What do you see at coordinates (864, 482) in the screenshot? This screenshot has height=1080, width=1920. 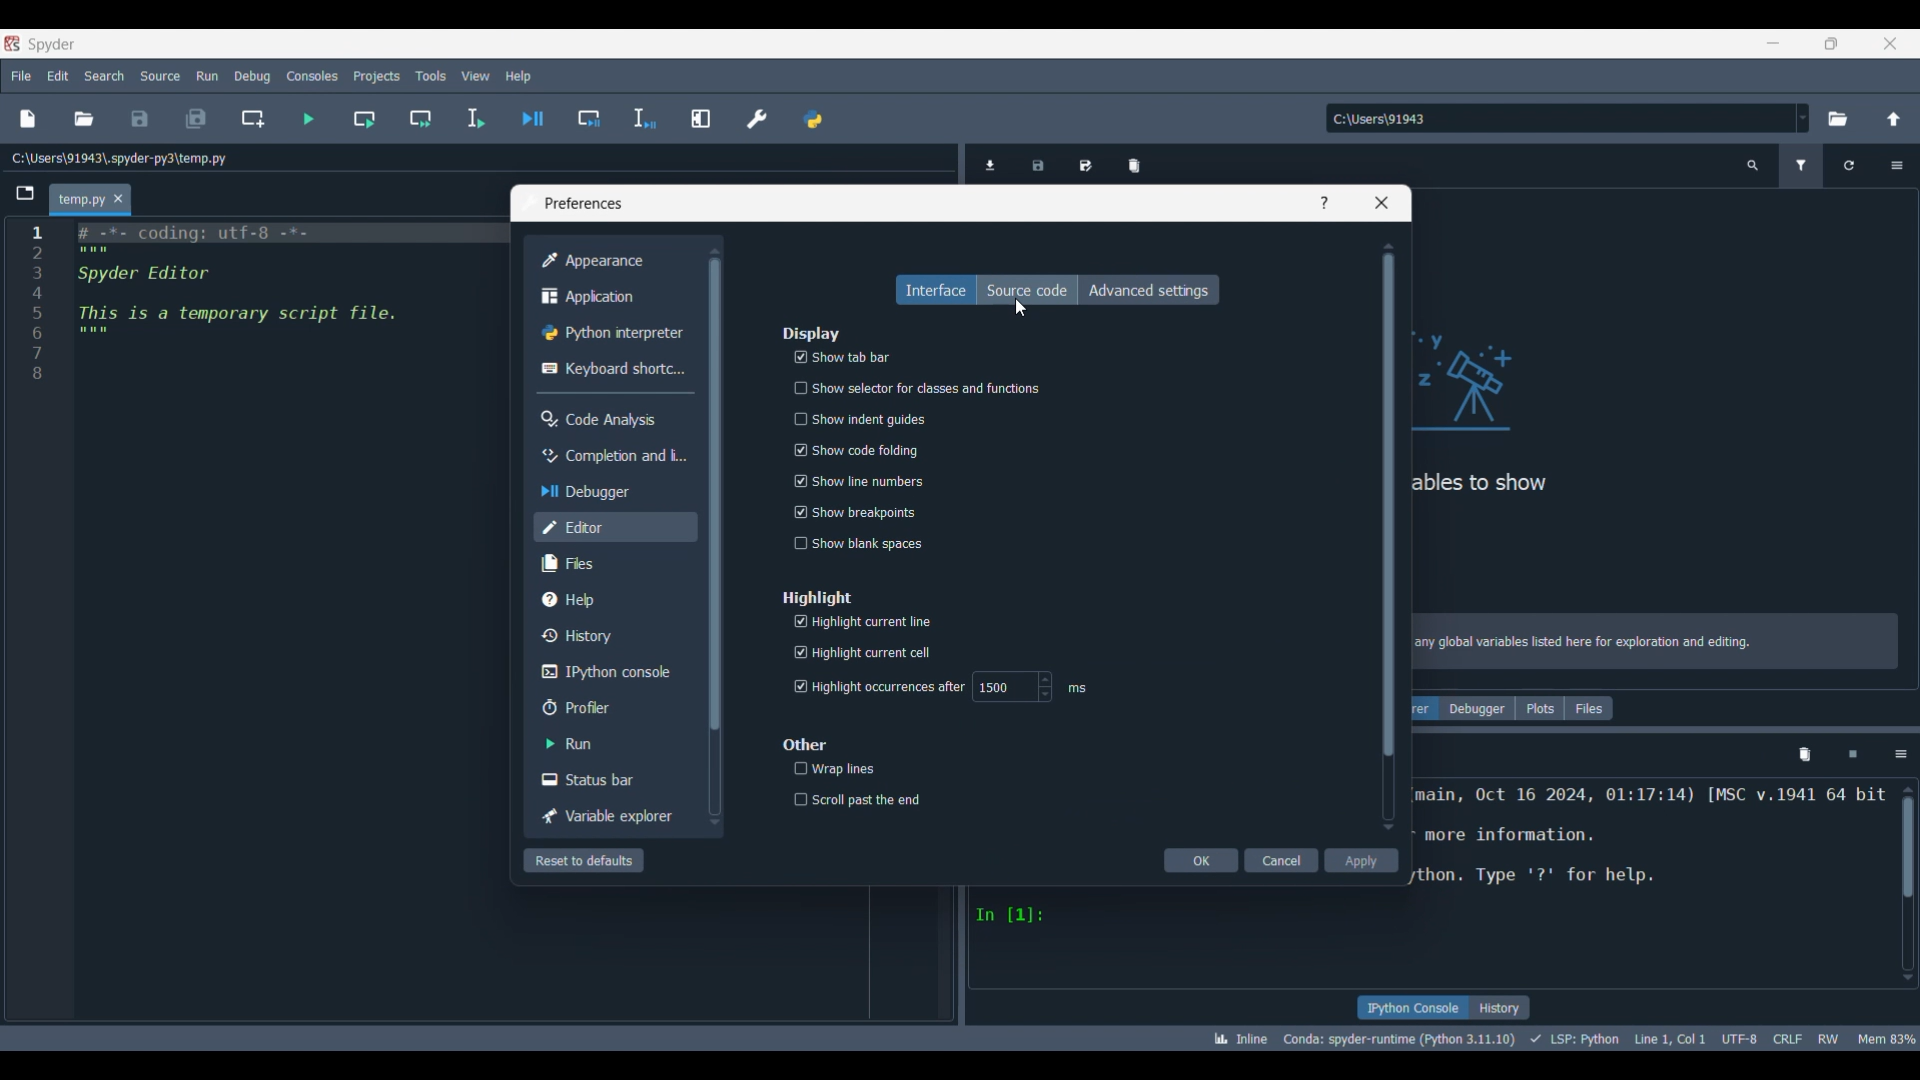 I see `Show line numbers` at bounding box center [864, 482].